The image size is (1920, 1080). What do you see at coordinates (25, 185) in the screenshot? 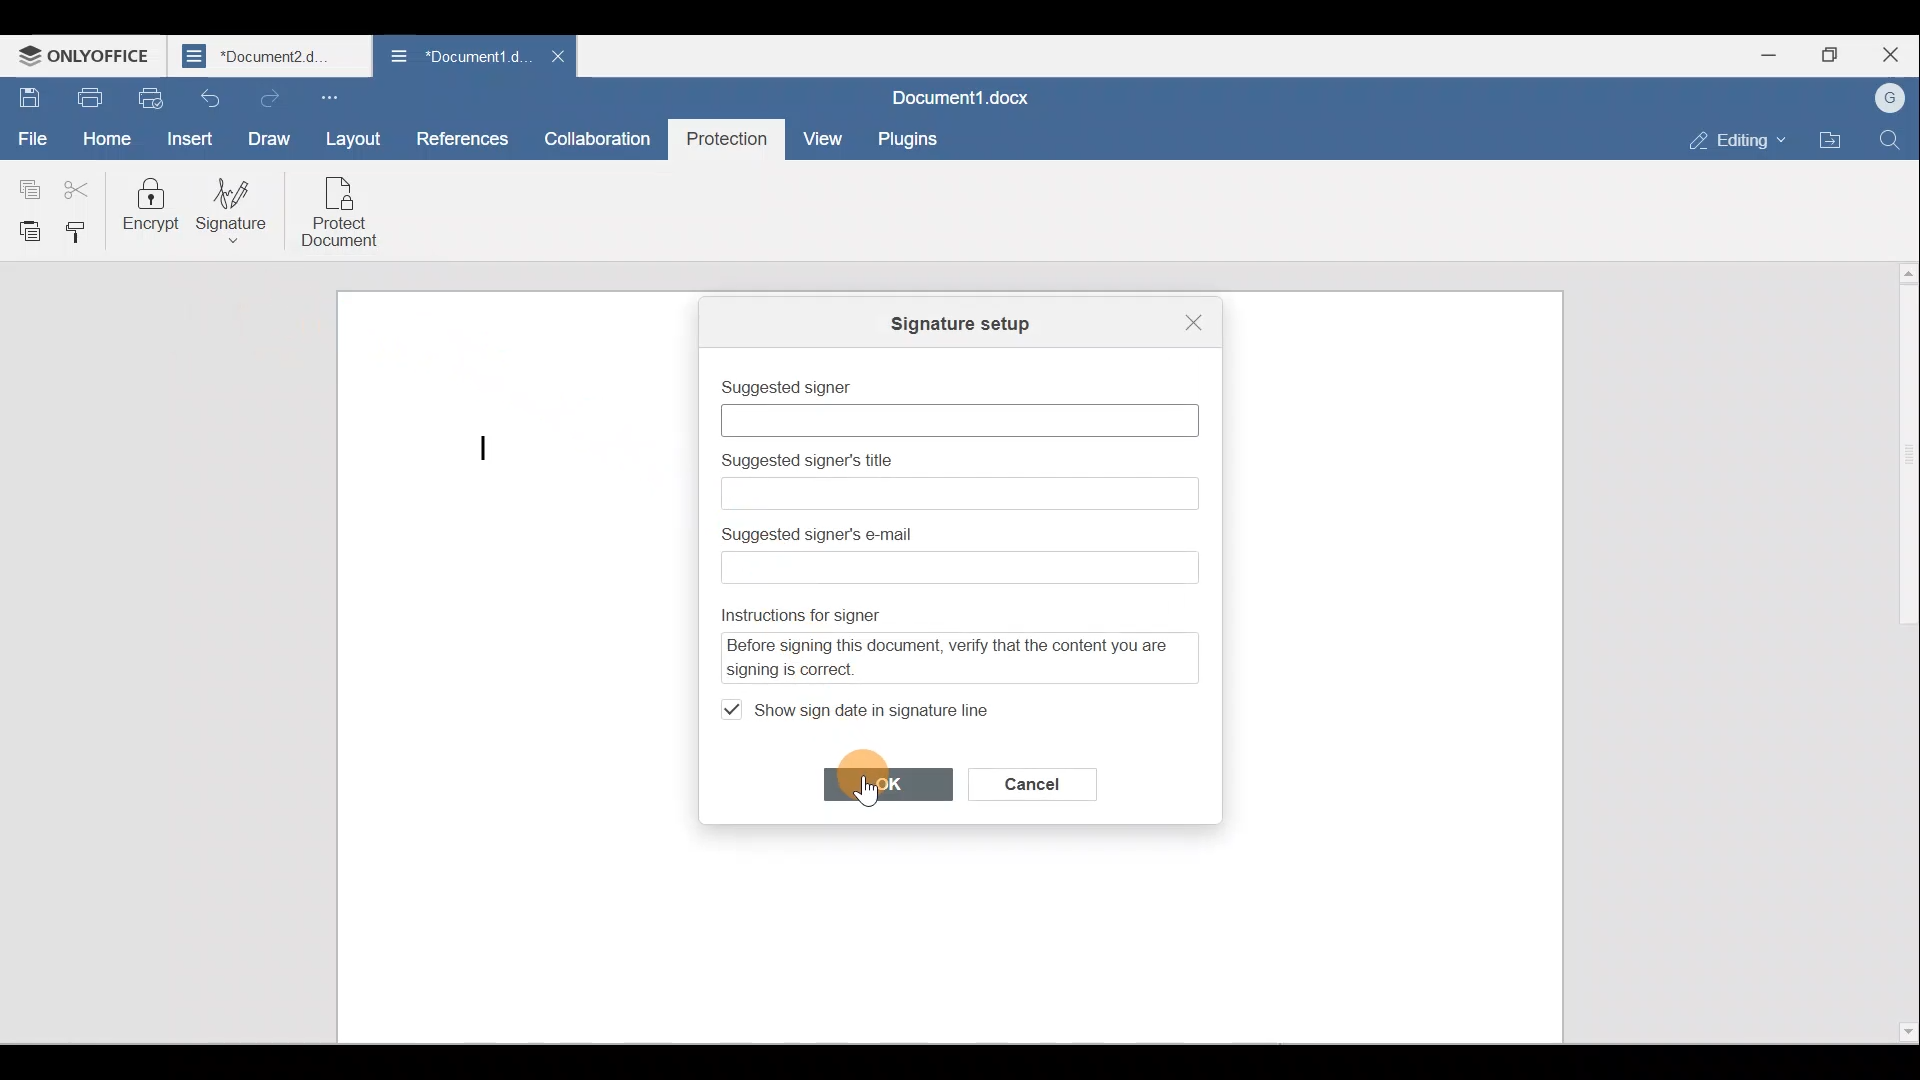
I see `Copy` at bounding box center [25, 185].